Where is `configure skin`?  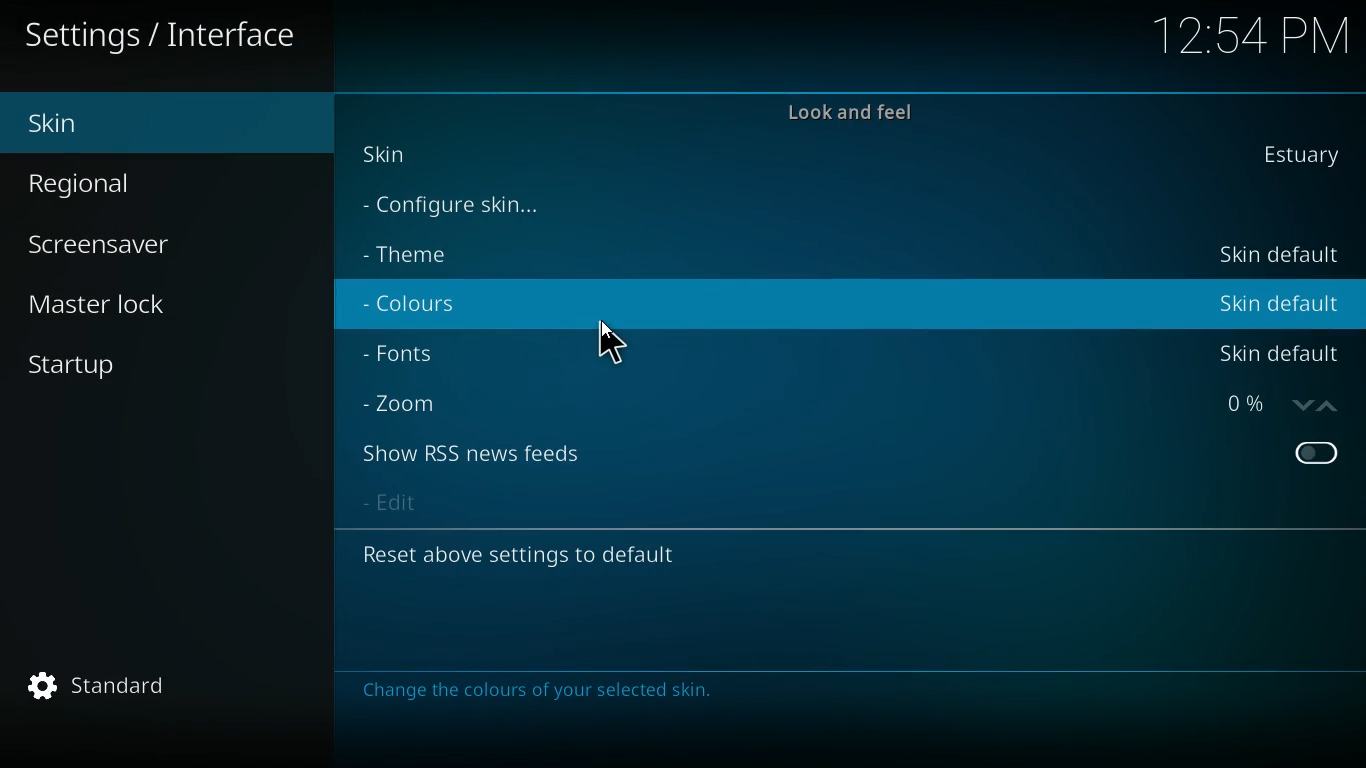
configure skin is located at coordinates (468, 207).